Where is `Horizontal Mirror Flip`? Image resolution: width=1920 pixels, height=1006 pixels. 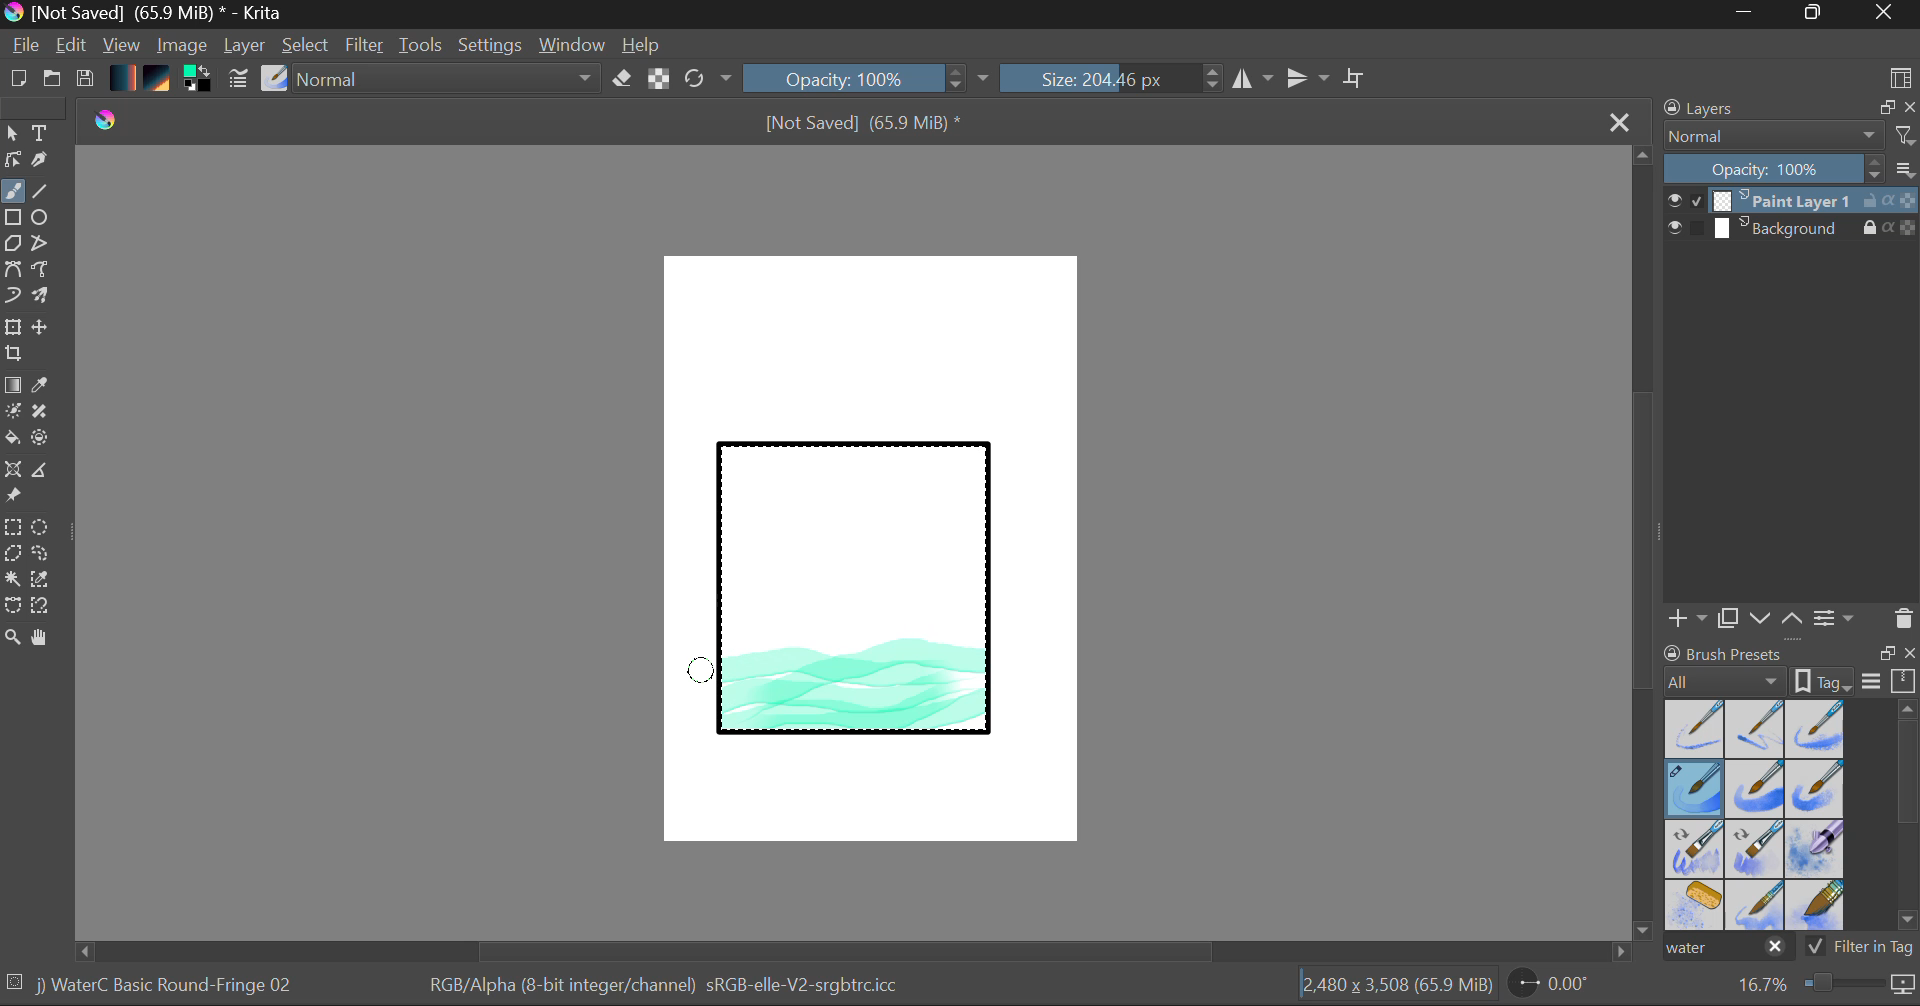
Horizontal Mirror Flip is located at coordinates (1312, 80).